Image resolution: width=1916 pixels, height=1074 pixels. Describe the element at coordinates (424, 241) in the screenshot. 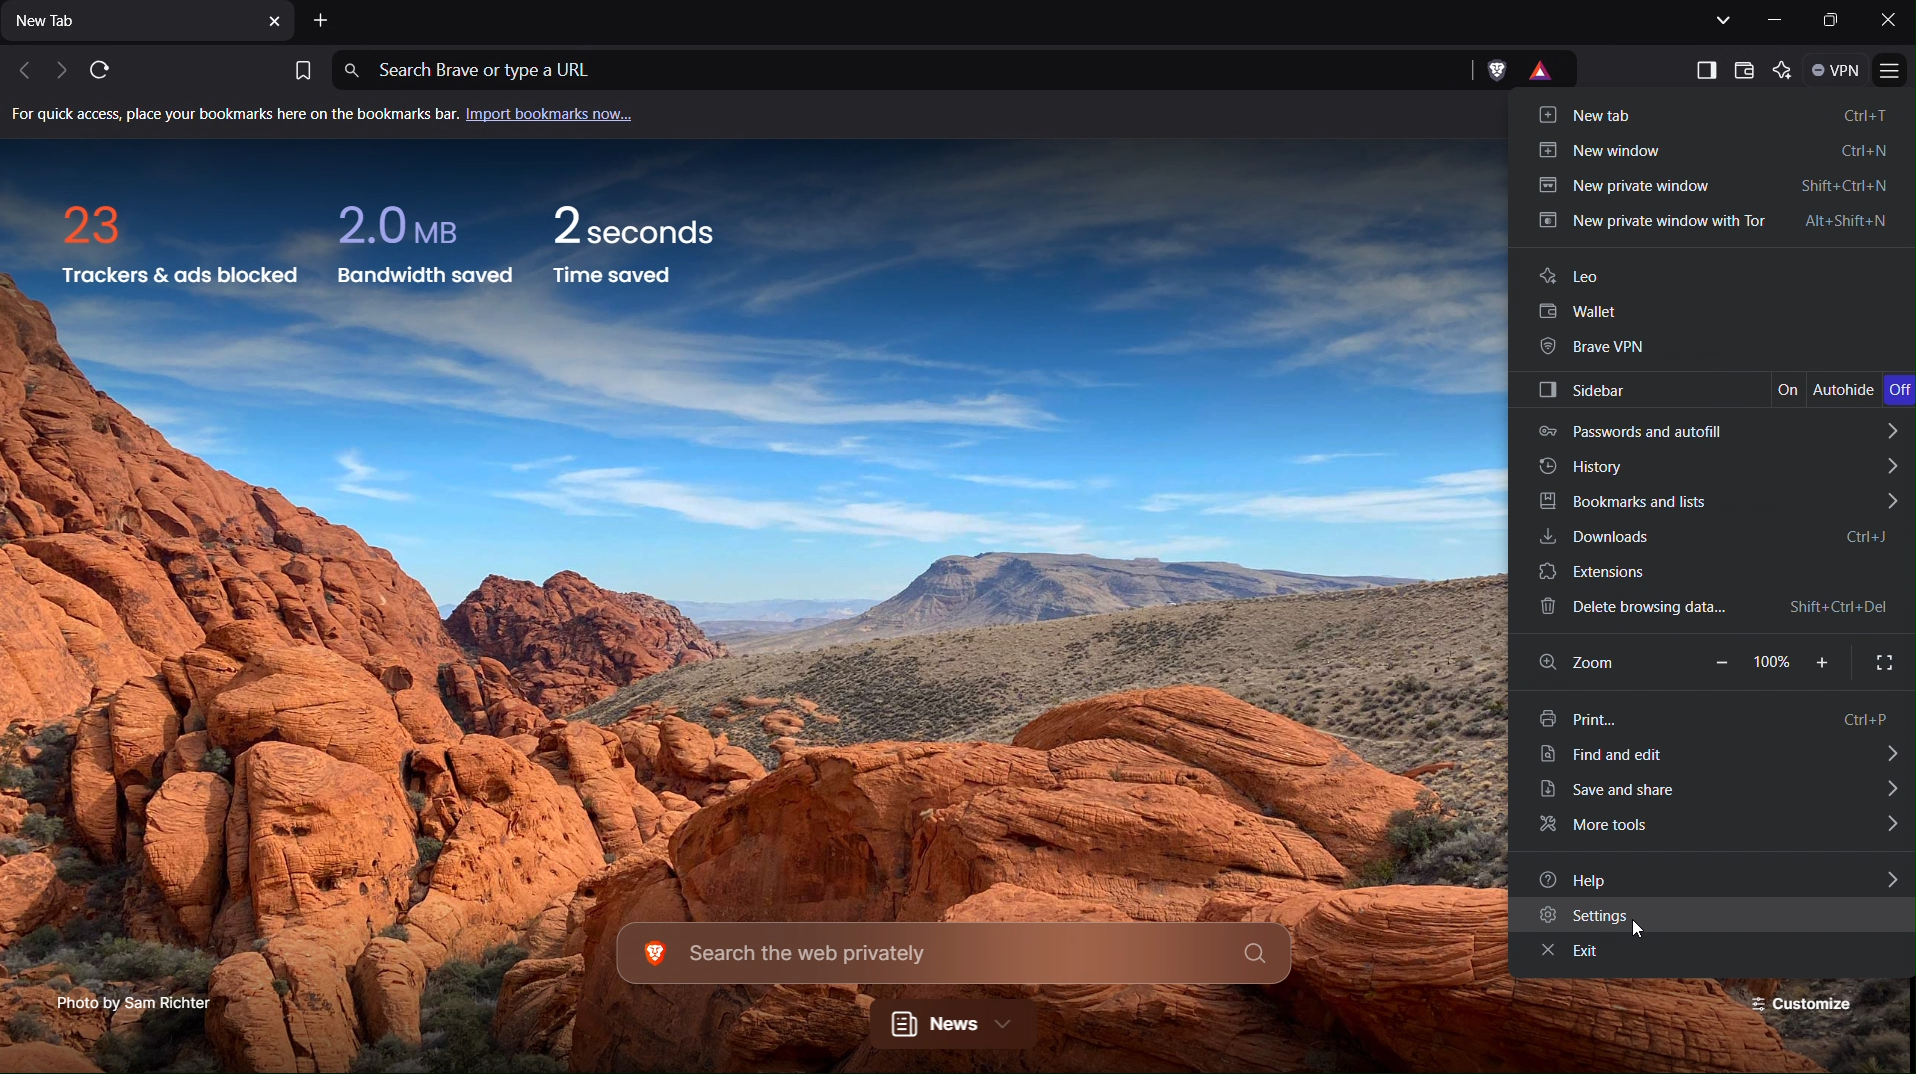

I see `Bandwidth saved` at that location.